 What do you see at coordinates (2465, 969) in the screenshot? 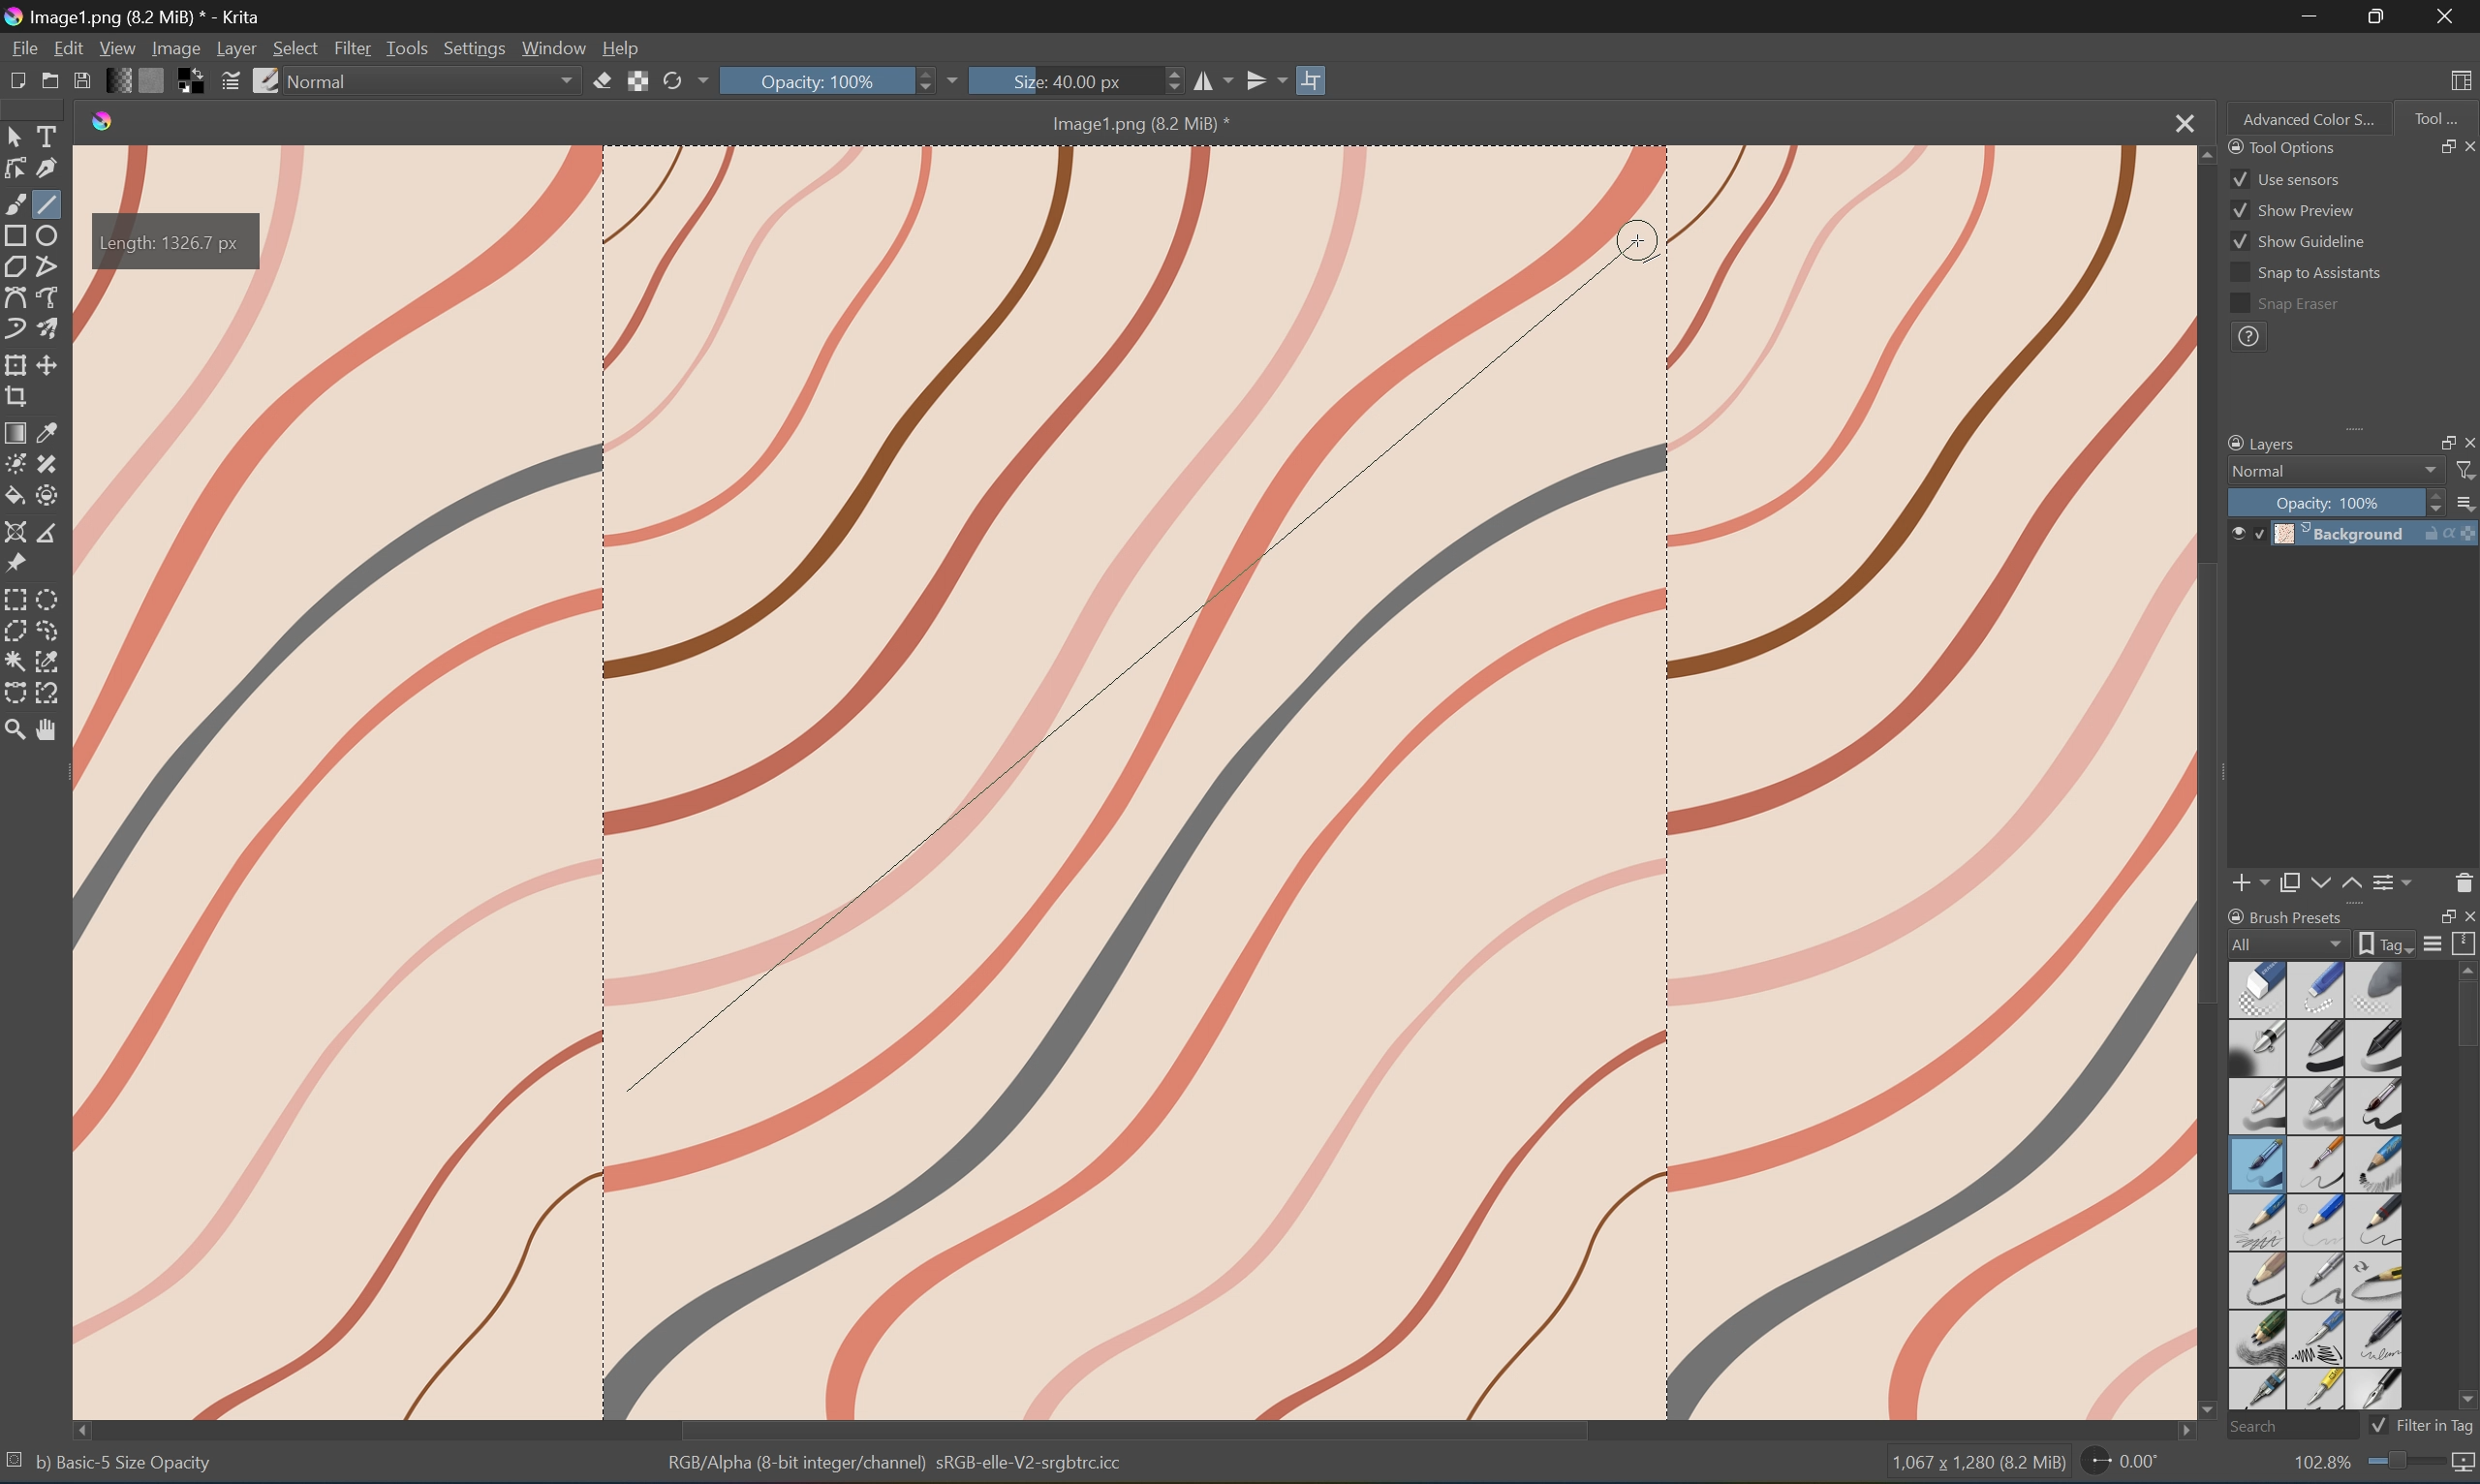
I see `Scroll Up` at bounding box center [2465, 969].